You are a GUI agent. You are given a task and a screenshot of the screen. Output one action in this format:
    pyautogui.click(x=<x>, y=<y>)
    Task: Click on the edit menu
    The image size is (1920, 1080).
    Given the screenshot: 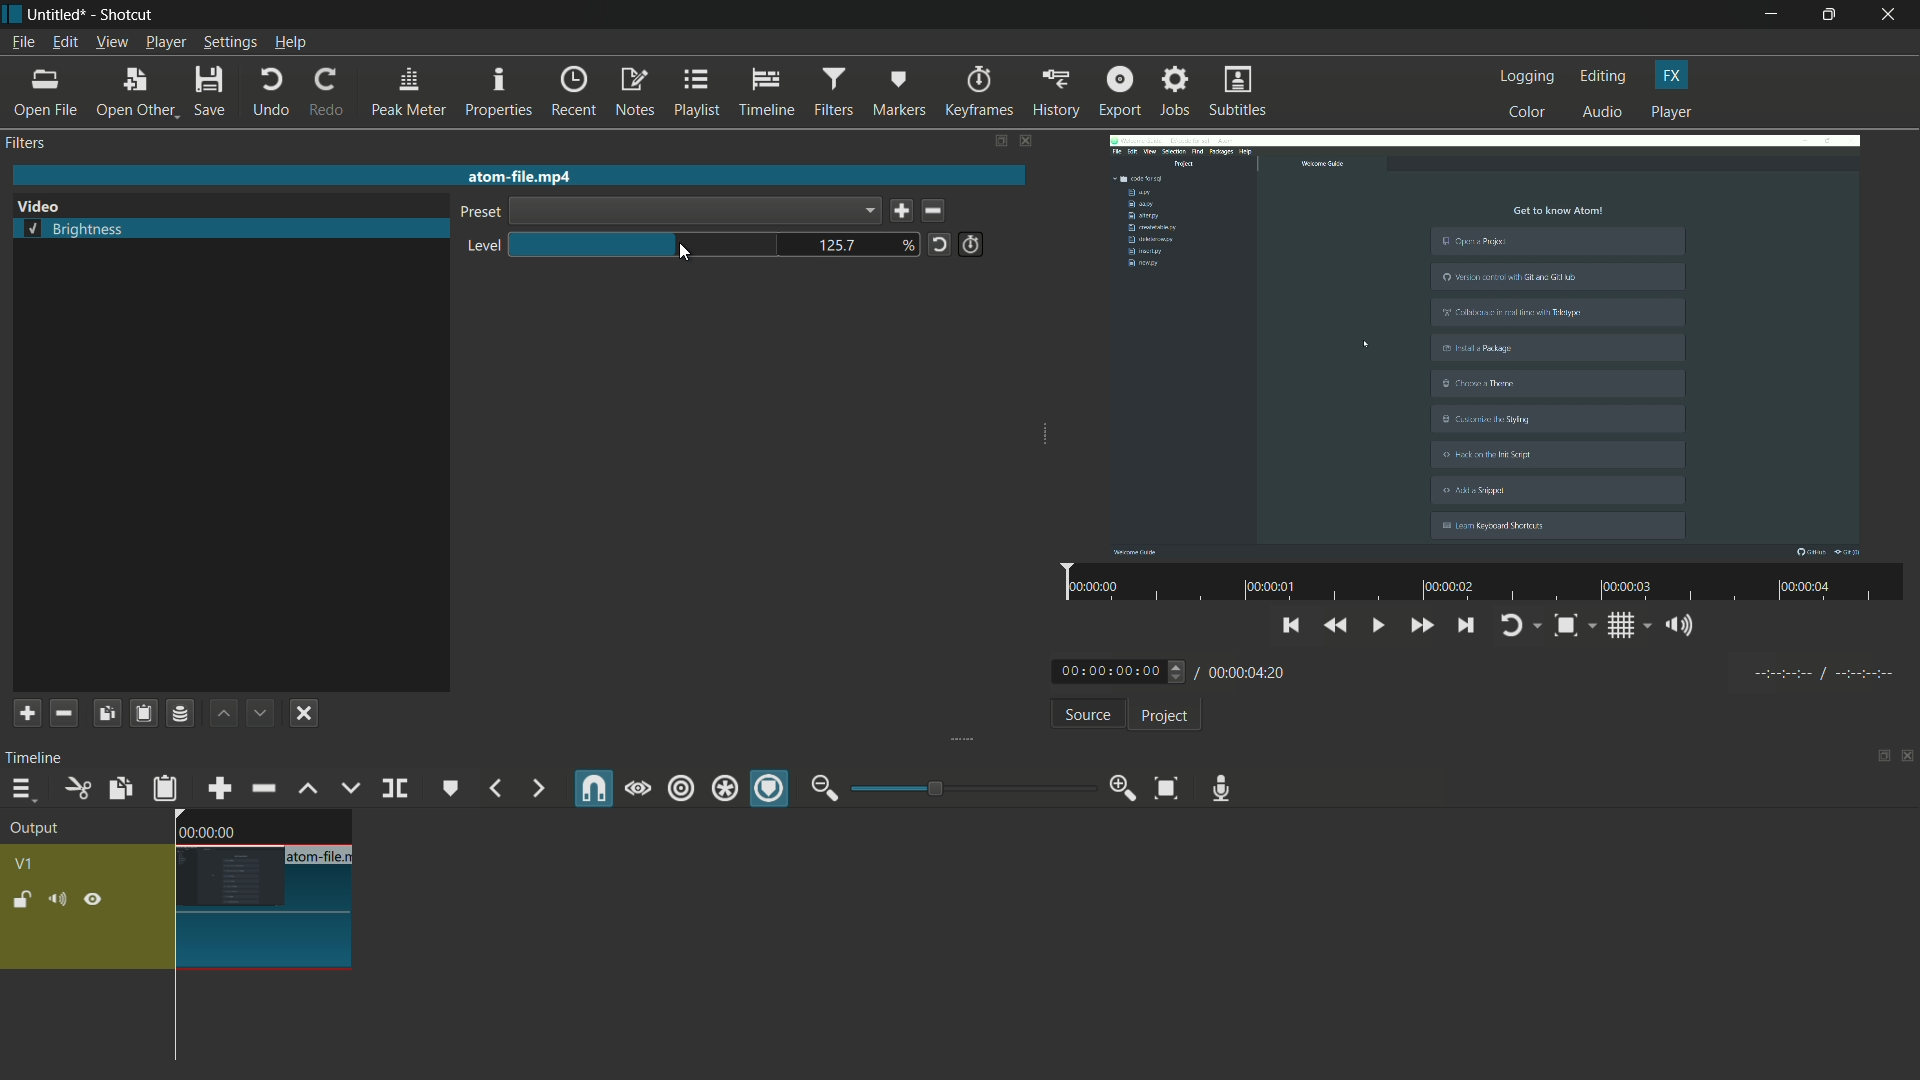 What is the action you would take?
    pyautogui.click(x=62, y=43)
    